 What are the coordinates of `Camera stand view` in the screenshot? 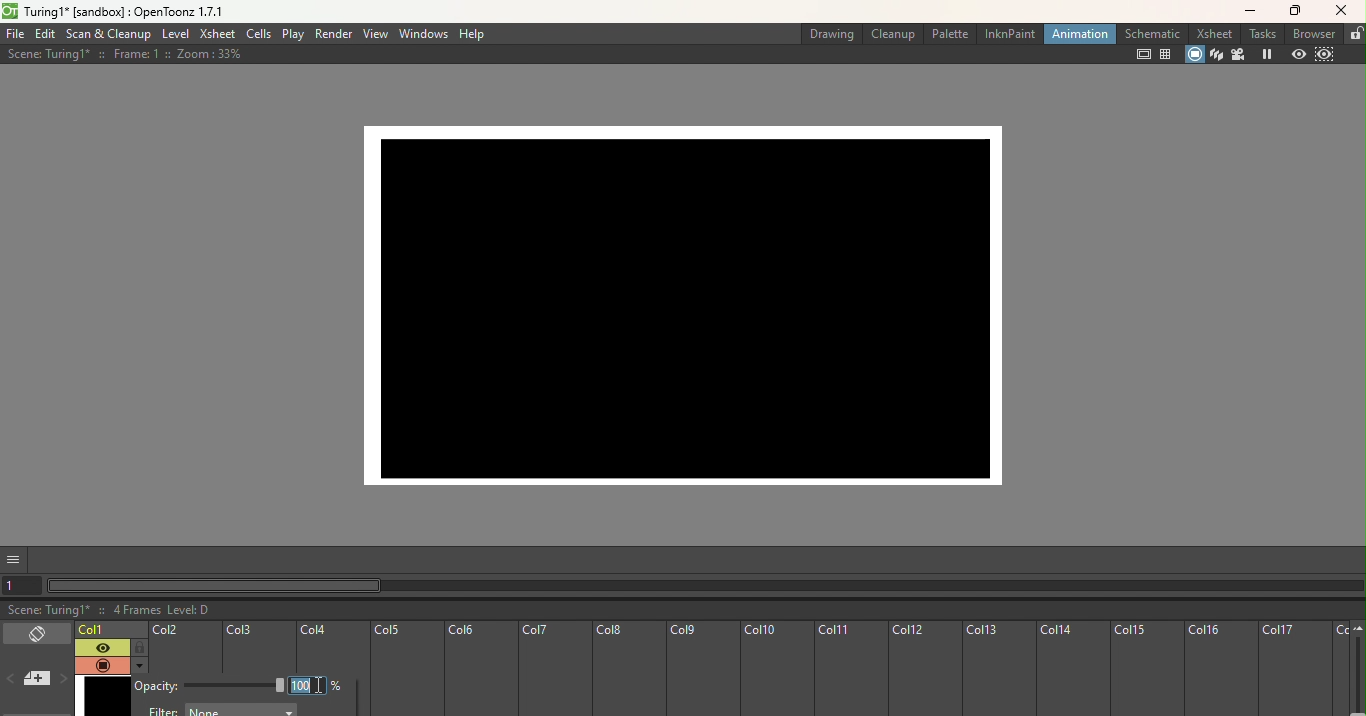 It's located at (1195, 56).